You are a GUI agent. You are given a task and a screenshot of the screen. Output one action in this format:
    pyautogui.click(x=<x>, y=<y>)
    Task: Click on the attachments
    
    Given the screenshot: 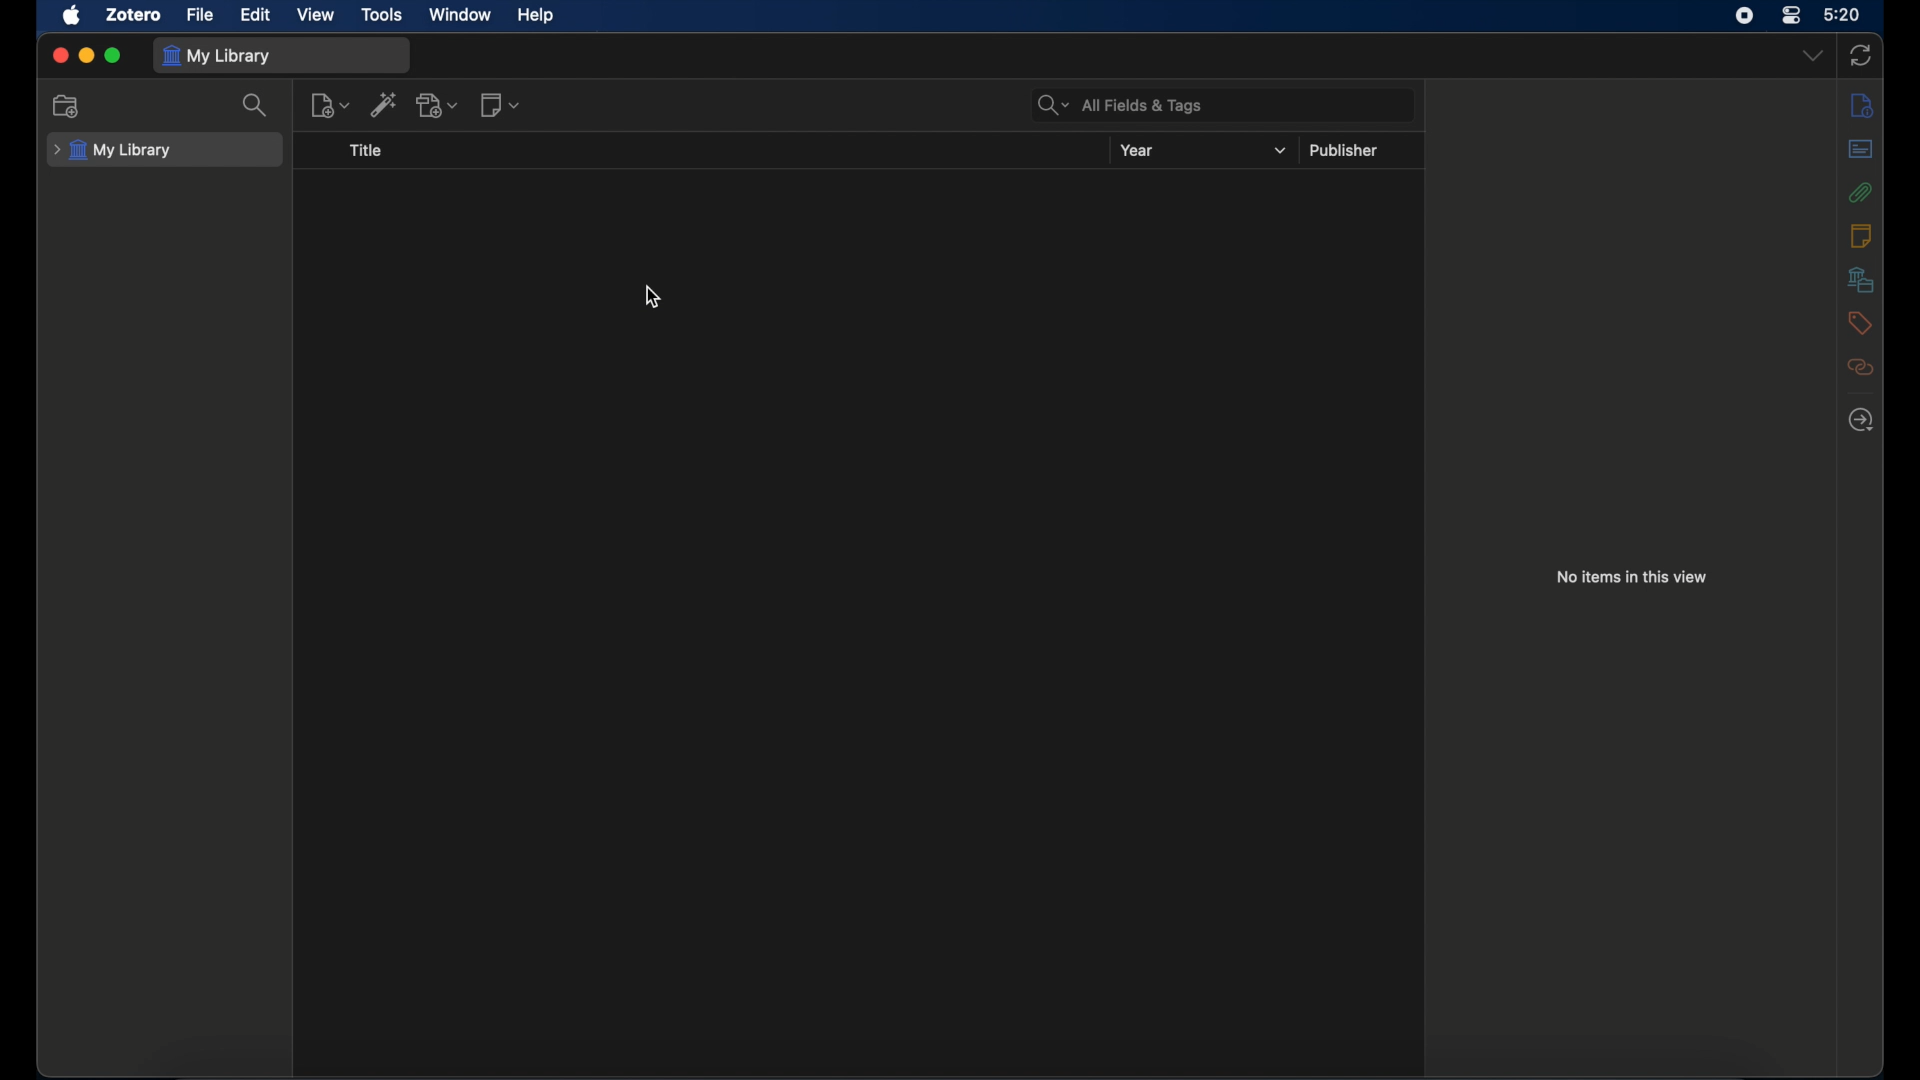 What is the action you would take?
    pyautogui.click(x=1861, y=191)
    